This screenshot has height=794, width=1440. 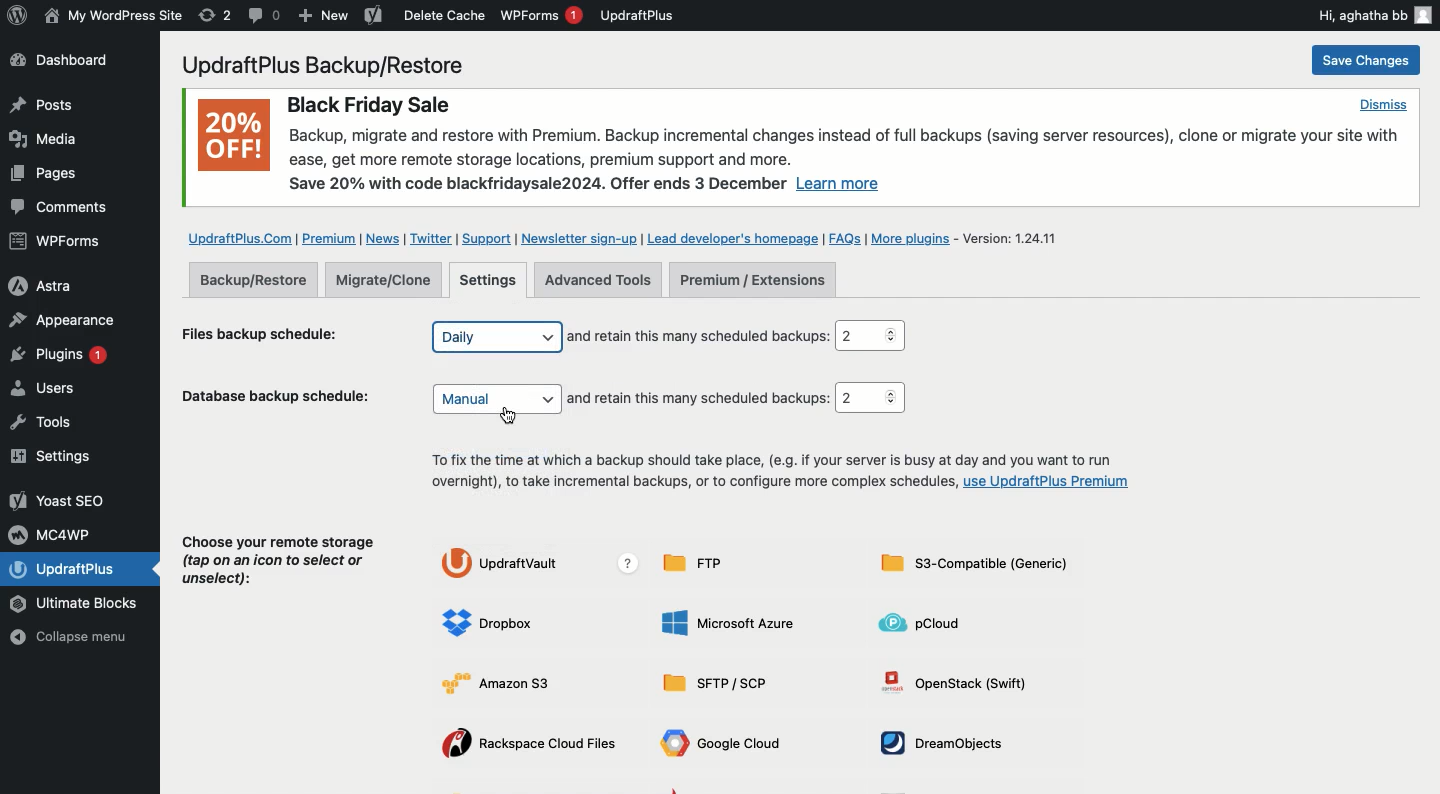 I want to click on FTP, so click(x=701, y=563).